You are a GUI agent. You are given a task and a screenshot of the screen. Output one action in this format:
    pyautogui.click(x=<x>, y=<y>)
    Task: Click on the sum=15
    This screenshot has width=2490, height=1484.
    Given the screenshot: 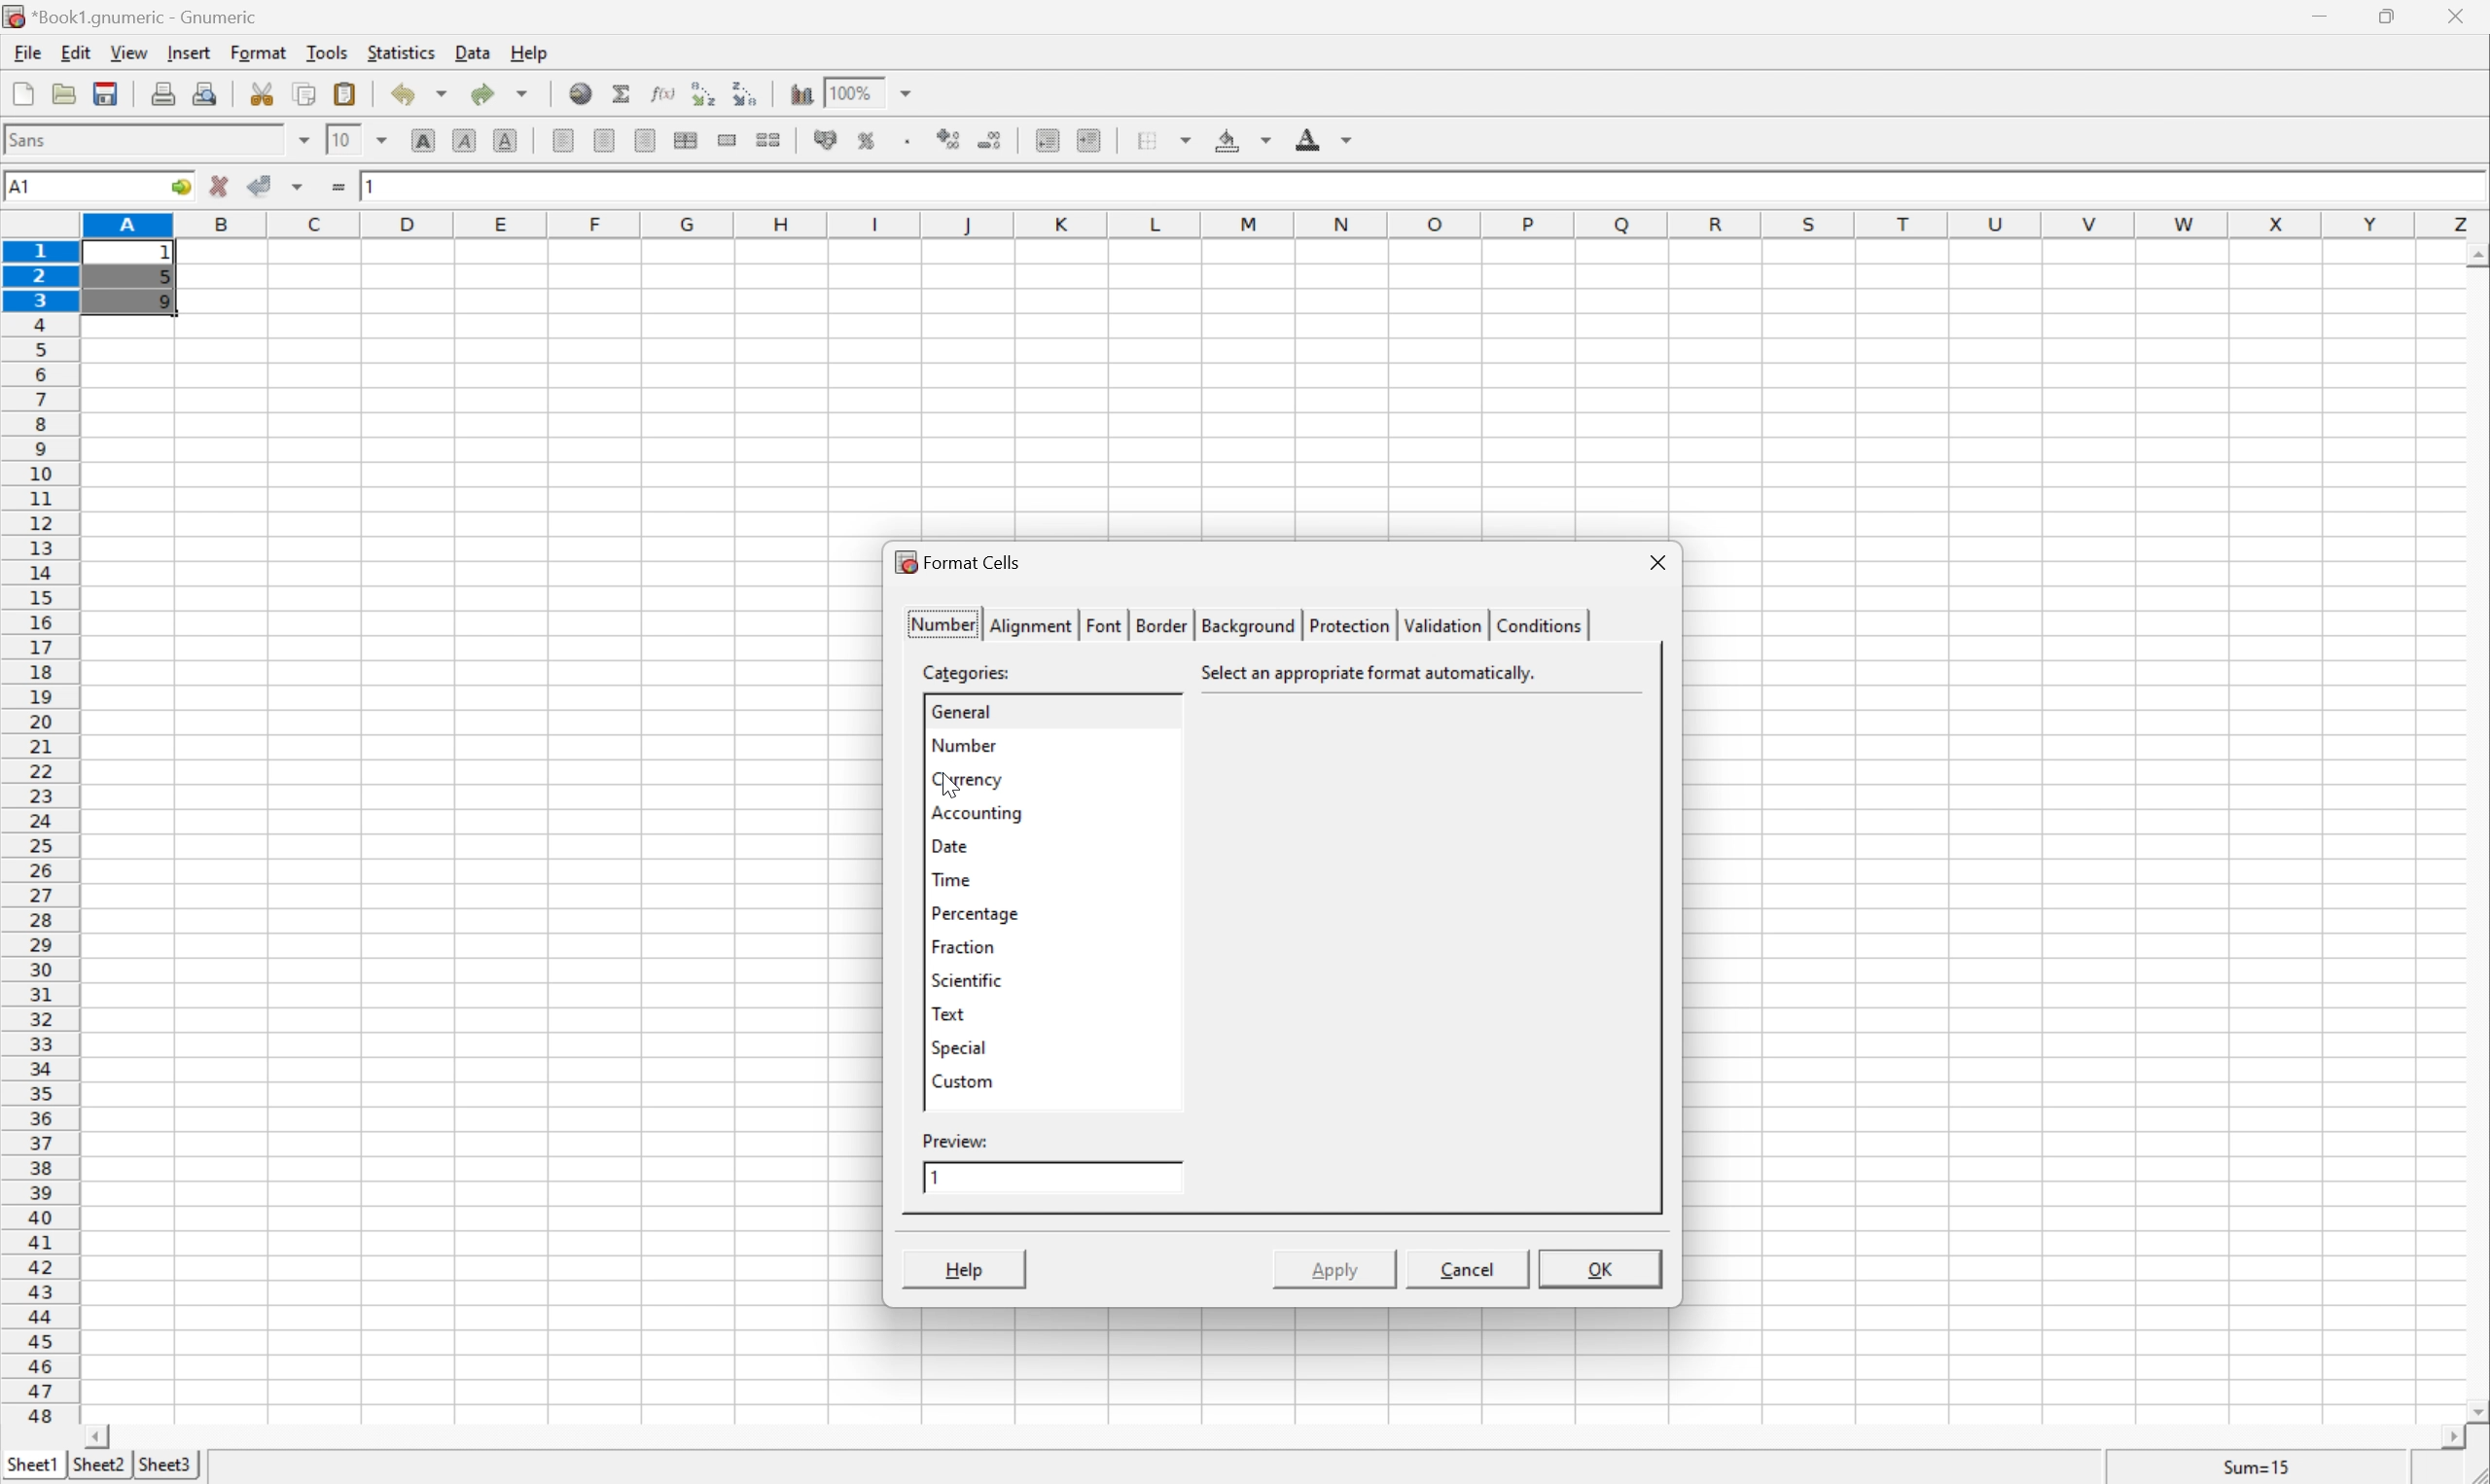 What is the action you would take?
    pyautogui.click(x=2257, y=1466)
    